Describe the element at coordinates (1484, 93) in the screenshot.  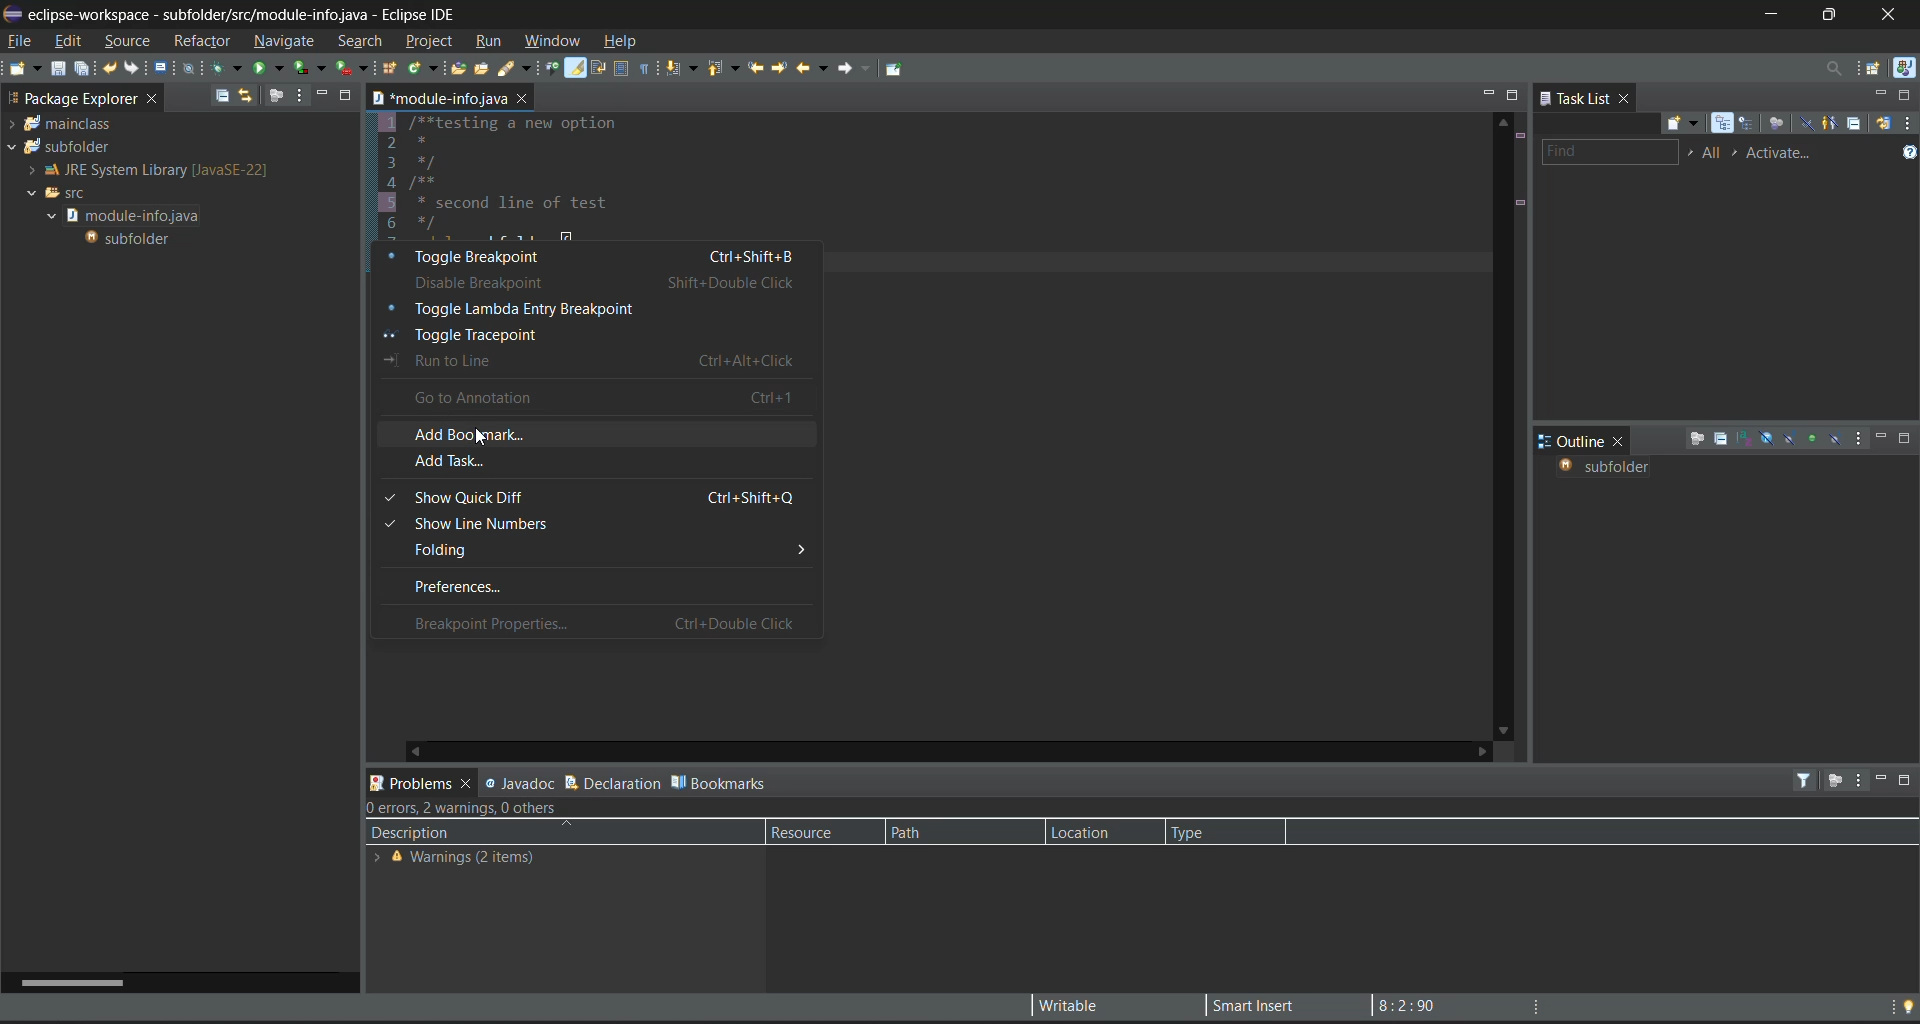
I see `minimize` at that location.